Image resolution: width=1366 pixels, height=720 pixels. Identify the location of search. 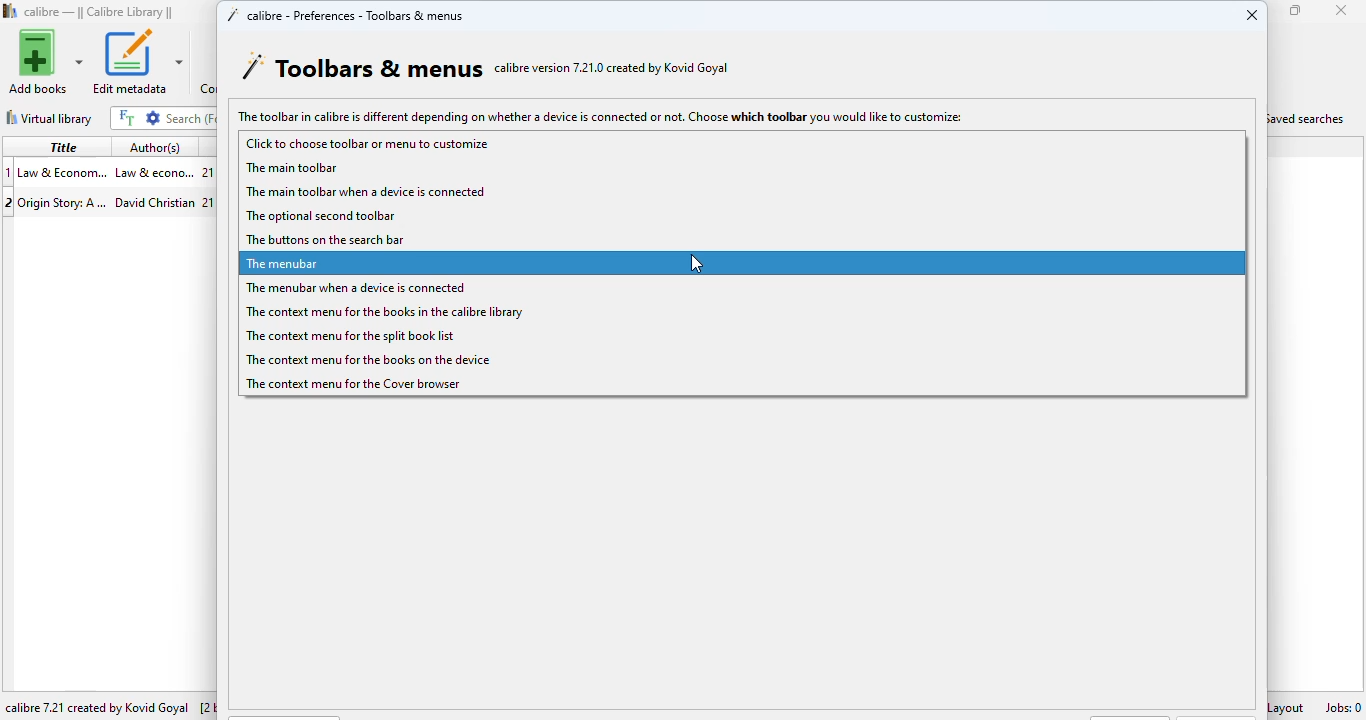
(189, 118).